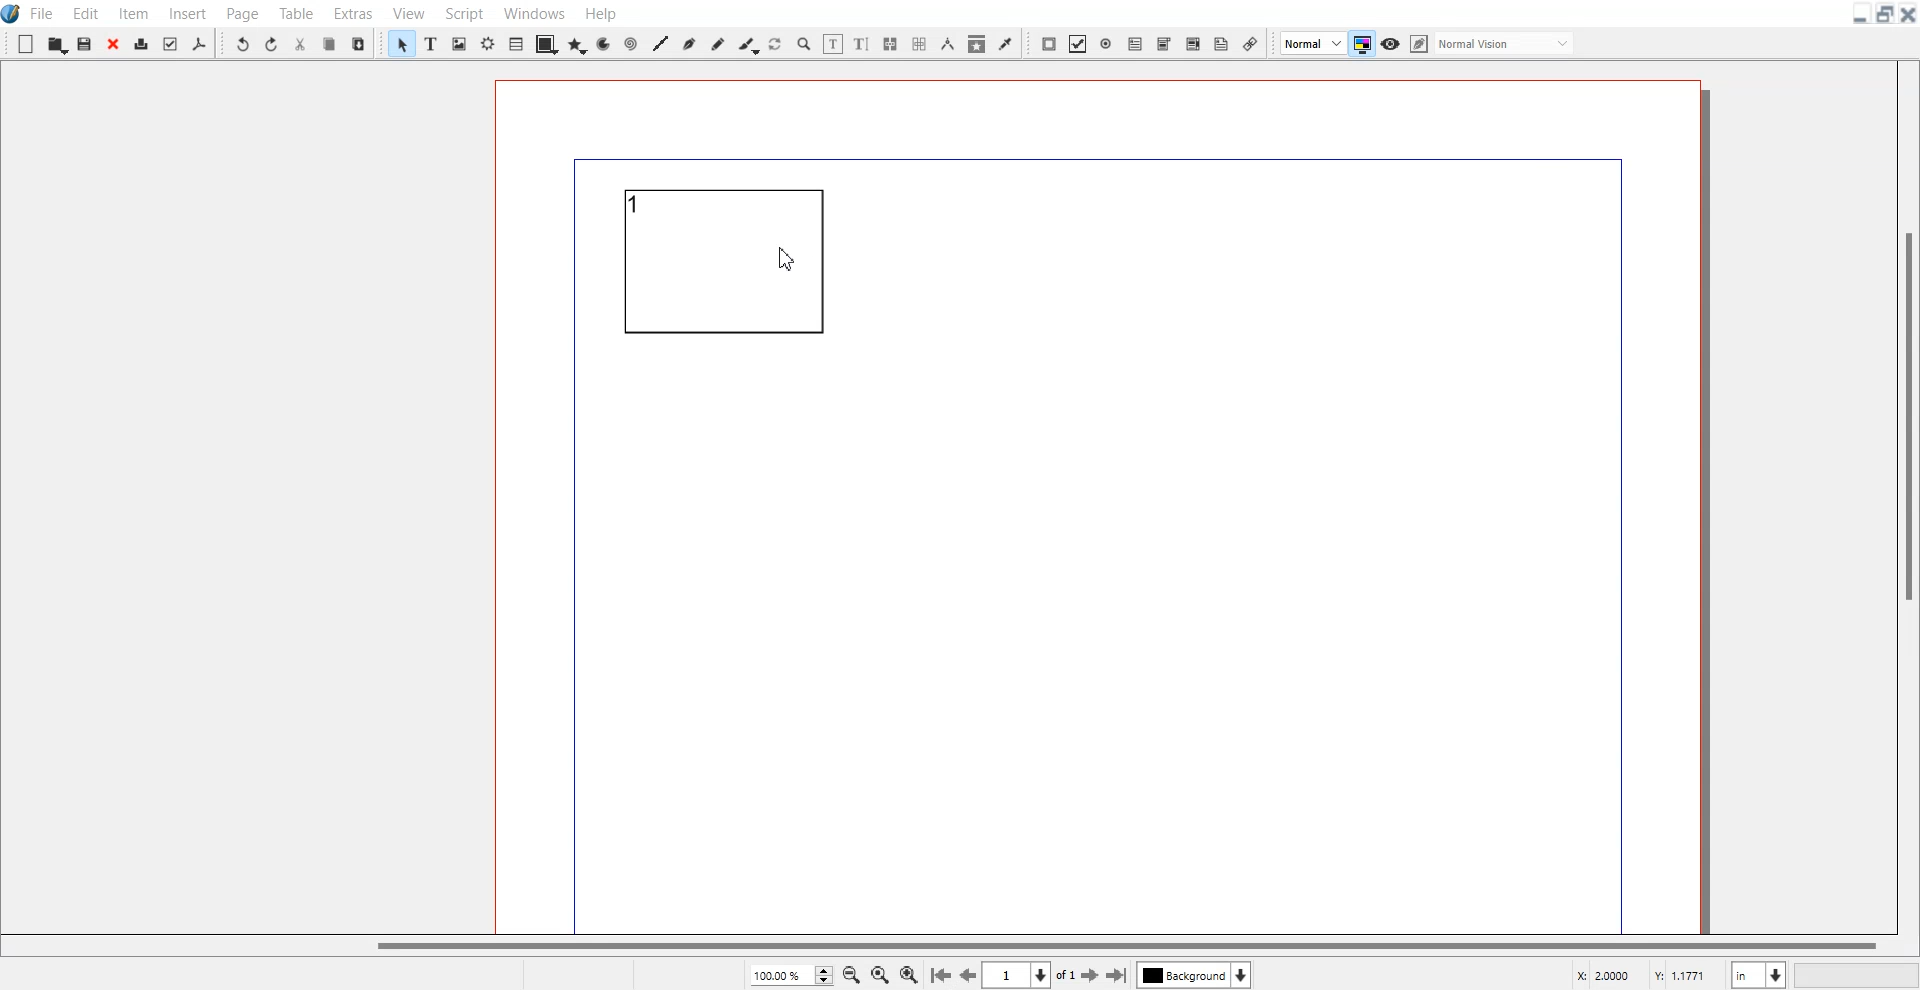 This screenshot has width=1920, height=990. I want to click on Cut, so click(301, 42).